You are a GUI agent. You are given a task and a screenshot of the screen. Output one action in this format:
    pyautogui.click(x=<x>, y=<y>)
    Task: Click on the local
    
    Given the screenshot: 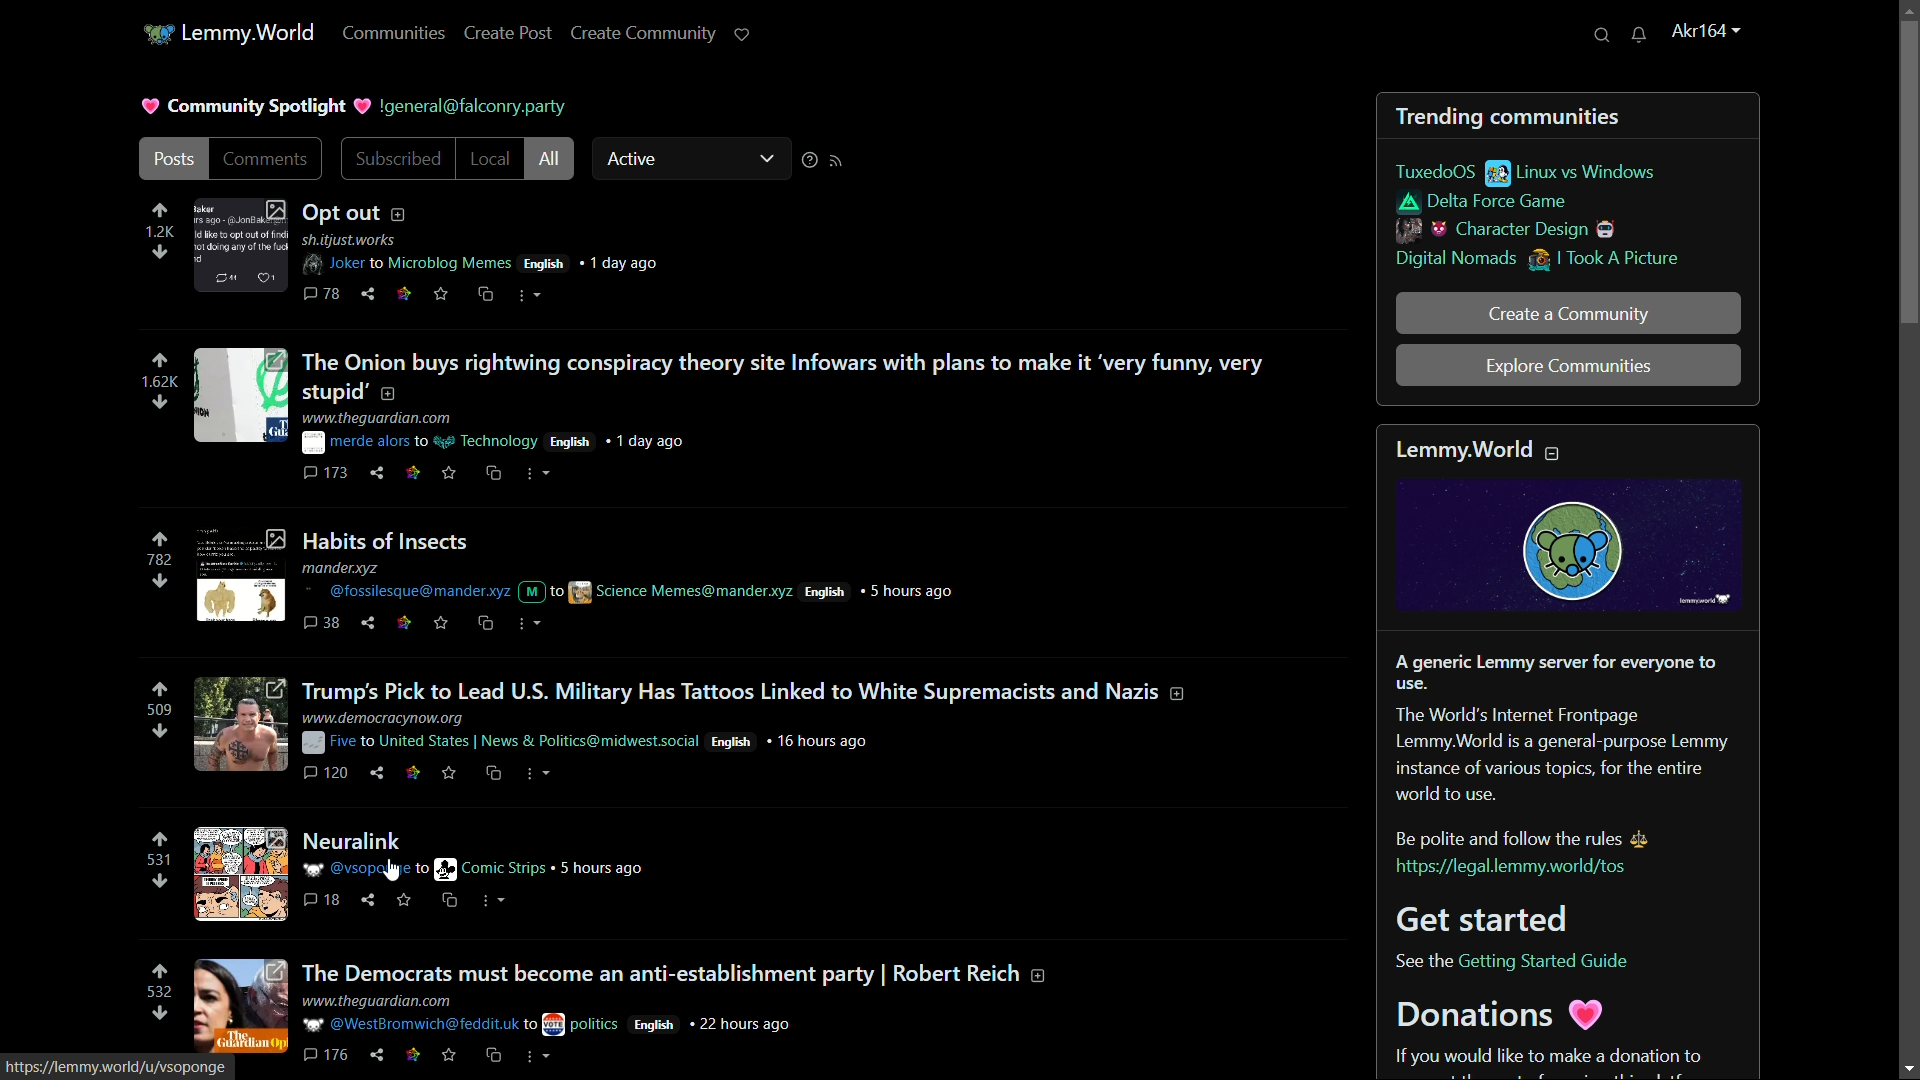 What is the action you would take?
    pyautogui.click(x=493, y=159)
    